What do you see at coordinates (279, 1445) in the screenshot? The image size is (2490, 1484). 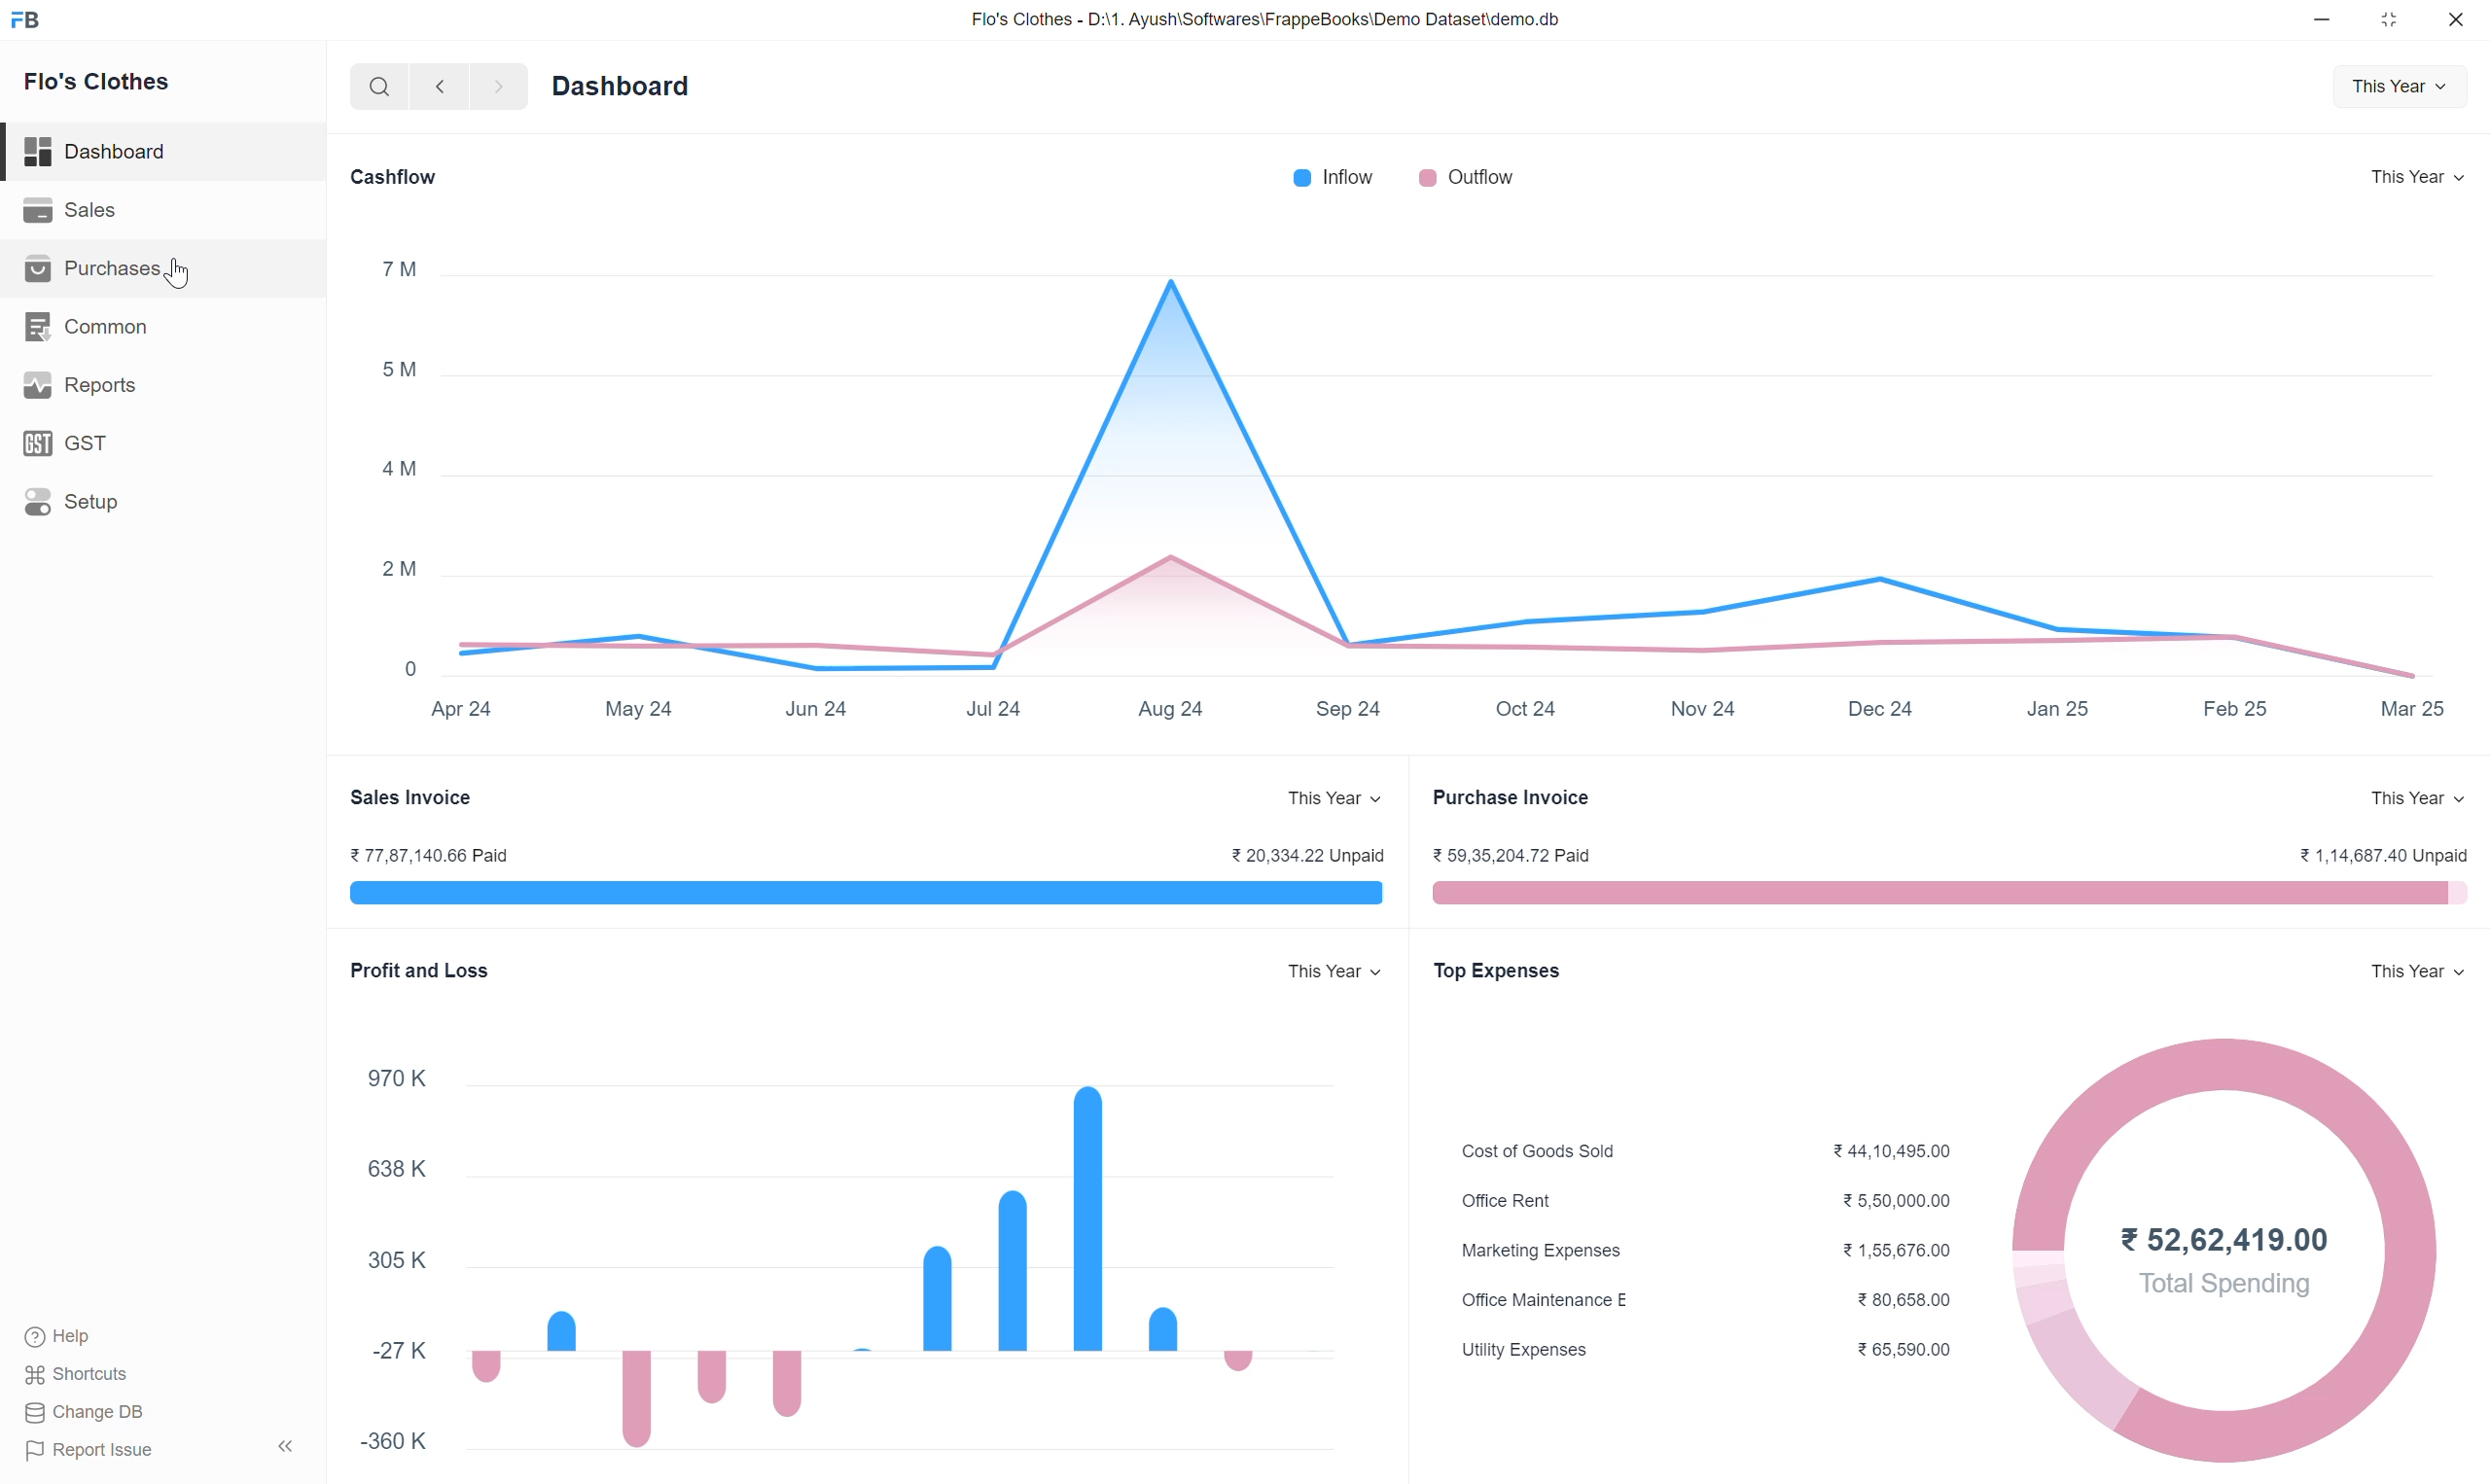 I see `hide` at bounding box center [279, 1445].